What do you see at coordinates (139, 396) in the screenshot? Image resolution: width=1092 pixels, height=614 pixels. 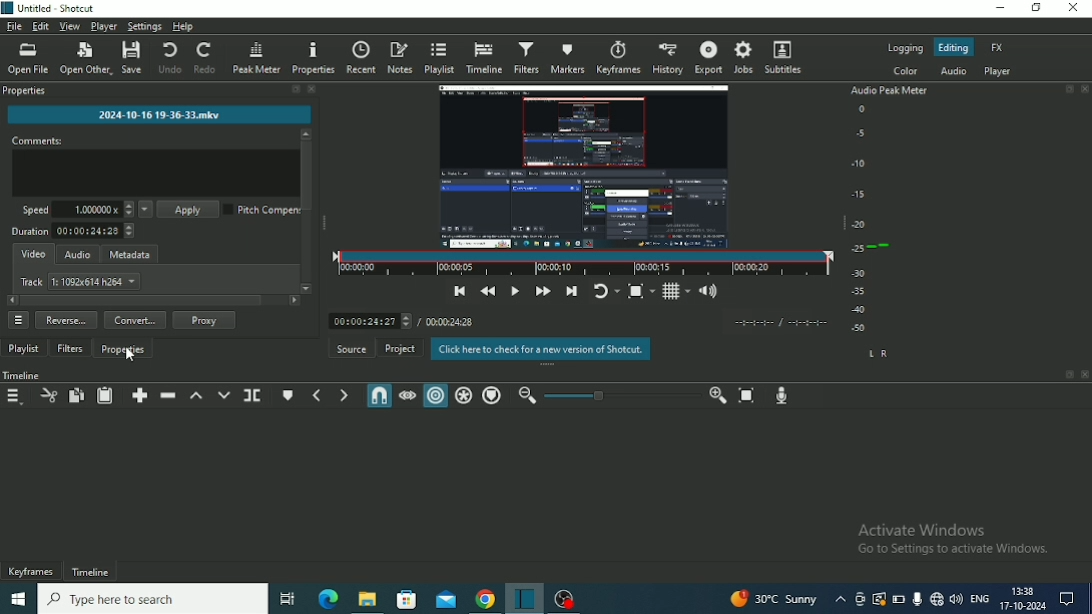 I see `Append` at bounding box center [139, 396].